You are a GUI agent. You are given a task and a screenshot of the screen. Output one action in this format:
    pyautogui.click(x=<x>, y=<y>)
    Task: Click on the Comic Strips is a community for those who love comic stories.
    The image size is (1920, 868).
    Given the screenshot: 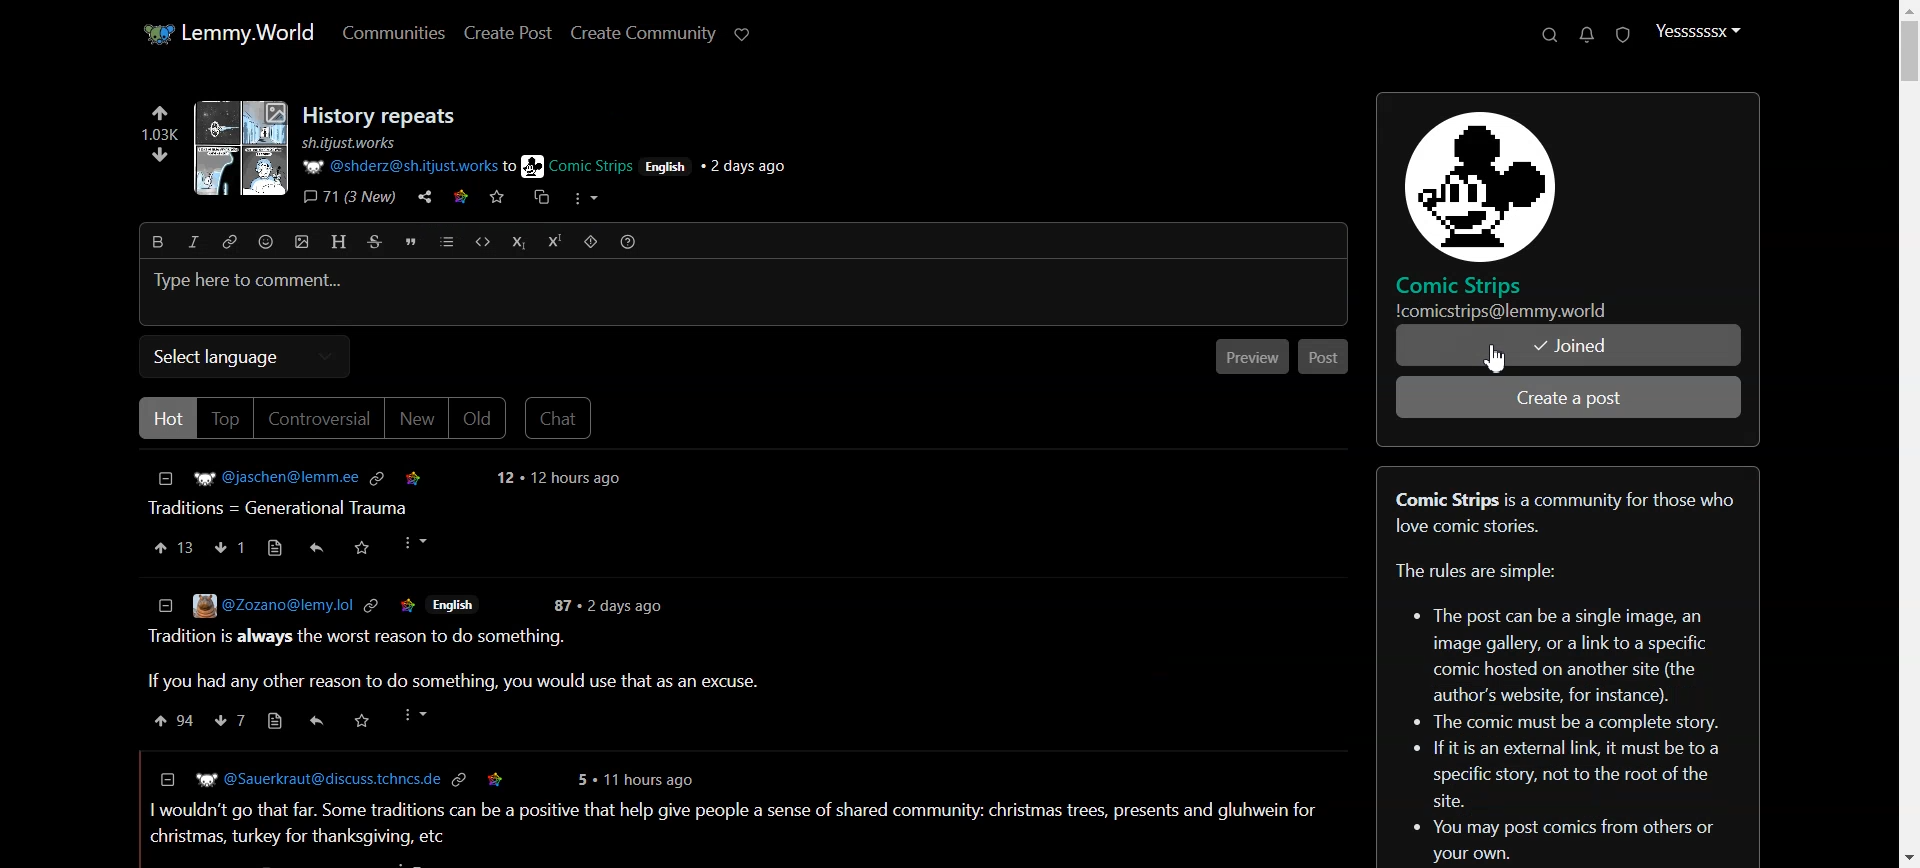 What is the action you would take?
    pyautogui.click(x=1563, y=510)
    